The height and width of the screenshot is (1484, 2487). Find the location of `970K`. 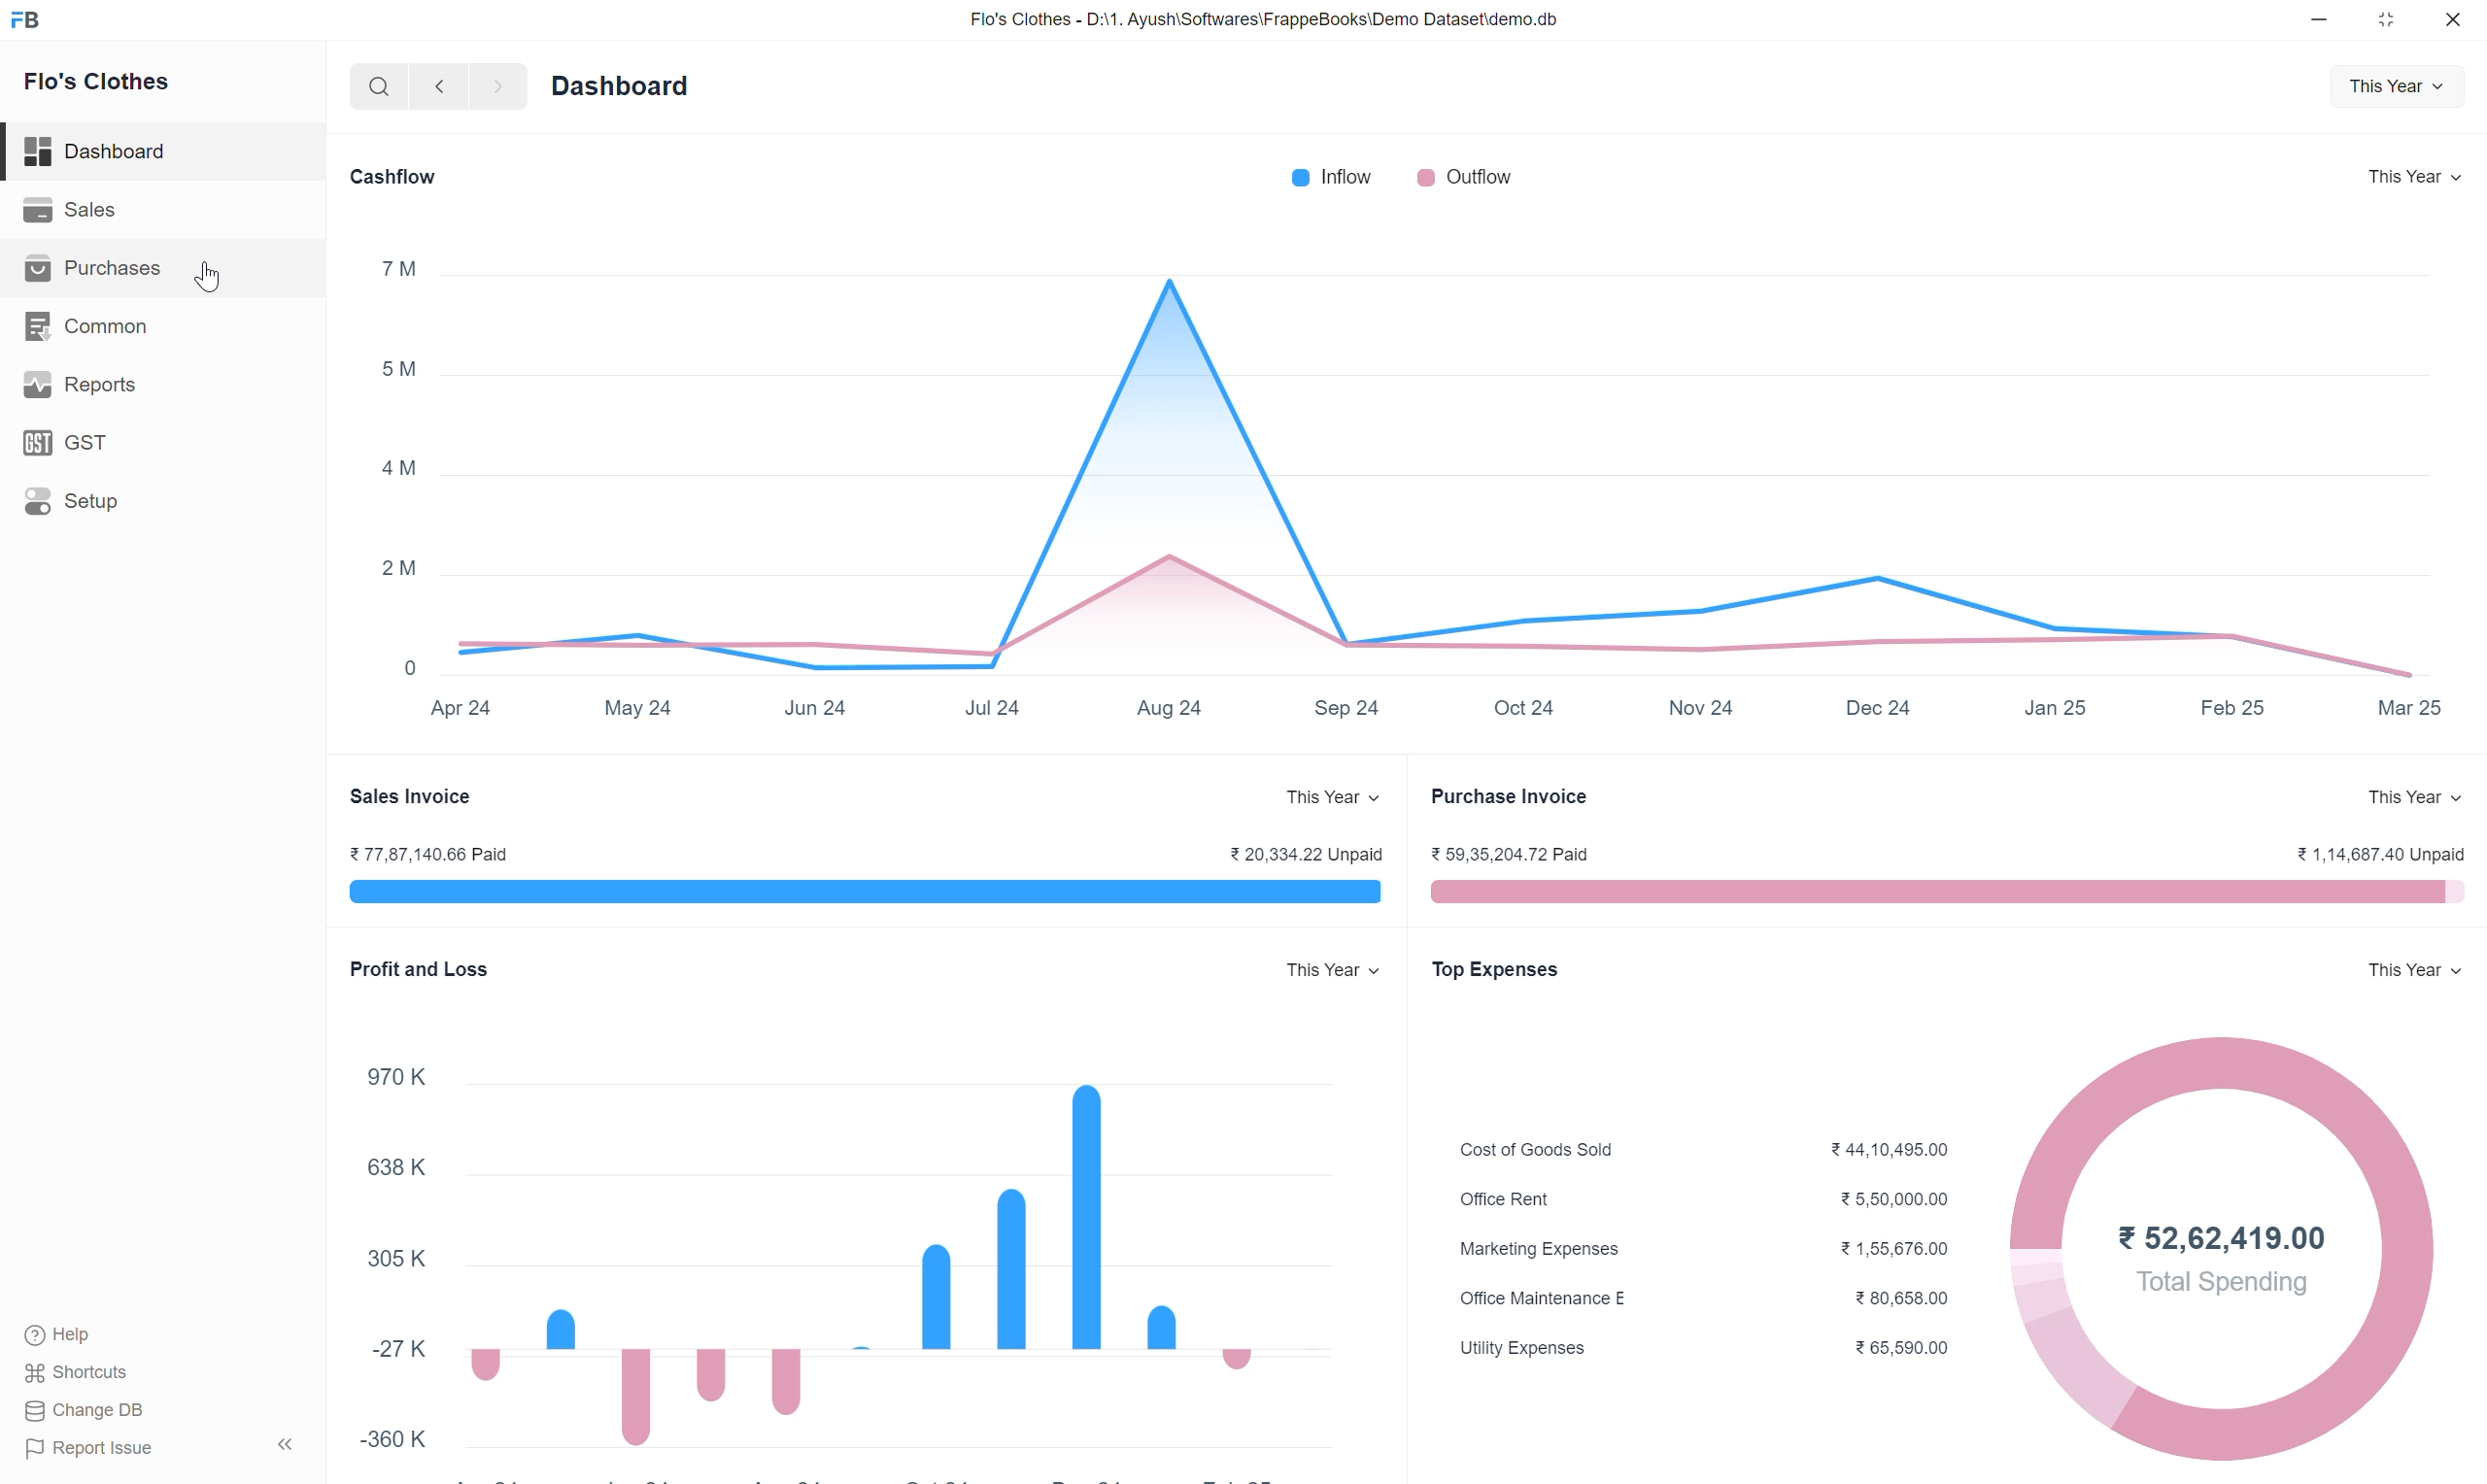

970K is located at coordinates (396, 1077).